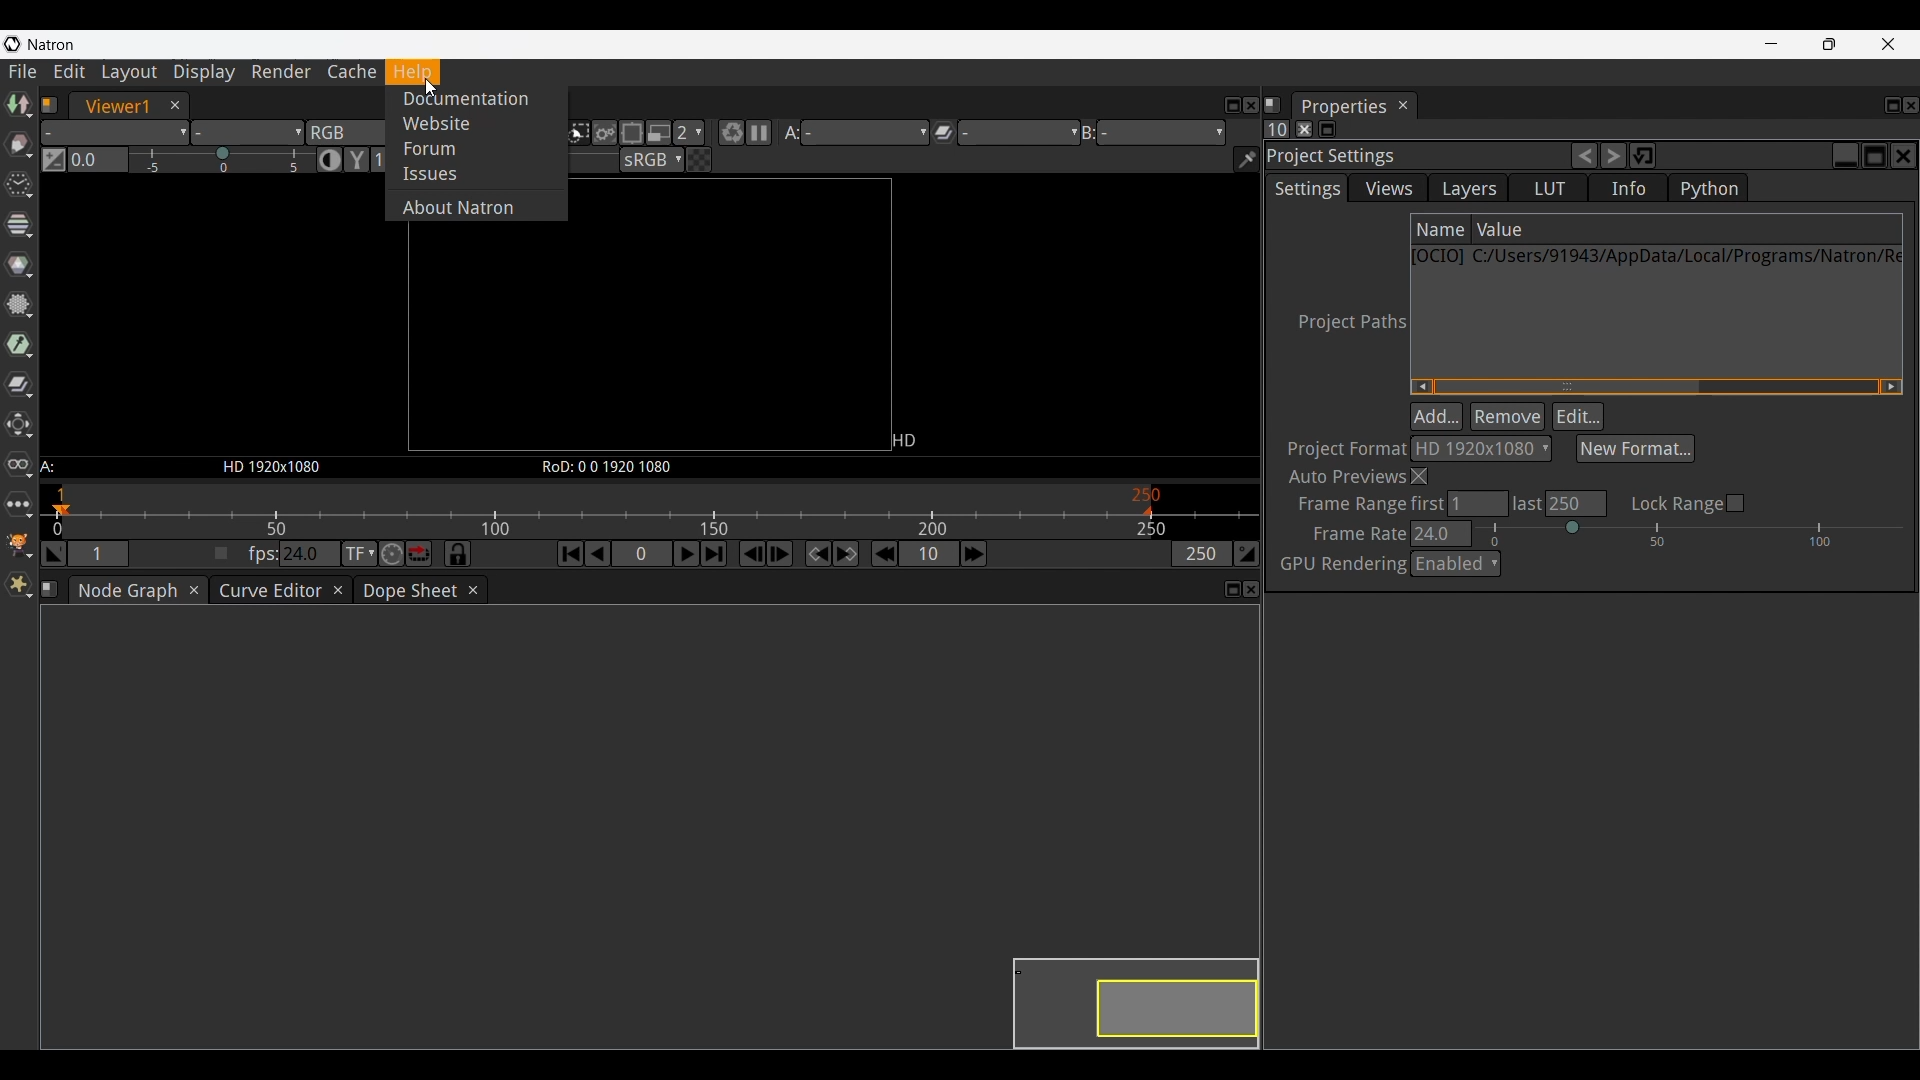 The image size is (1920, 1080). Describe the element at coordinates (51, 44) in the screenshot. I see `Natron` at that location.